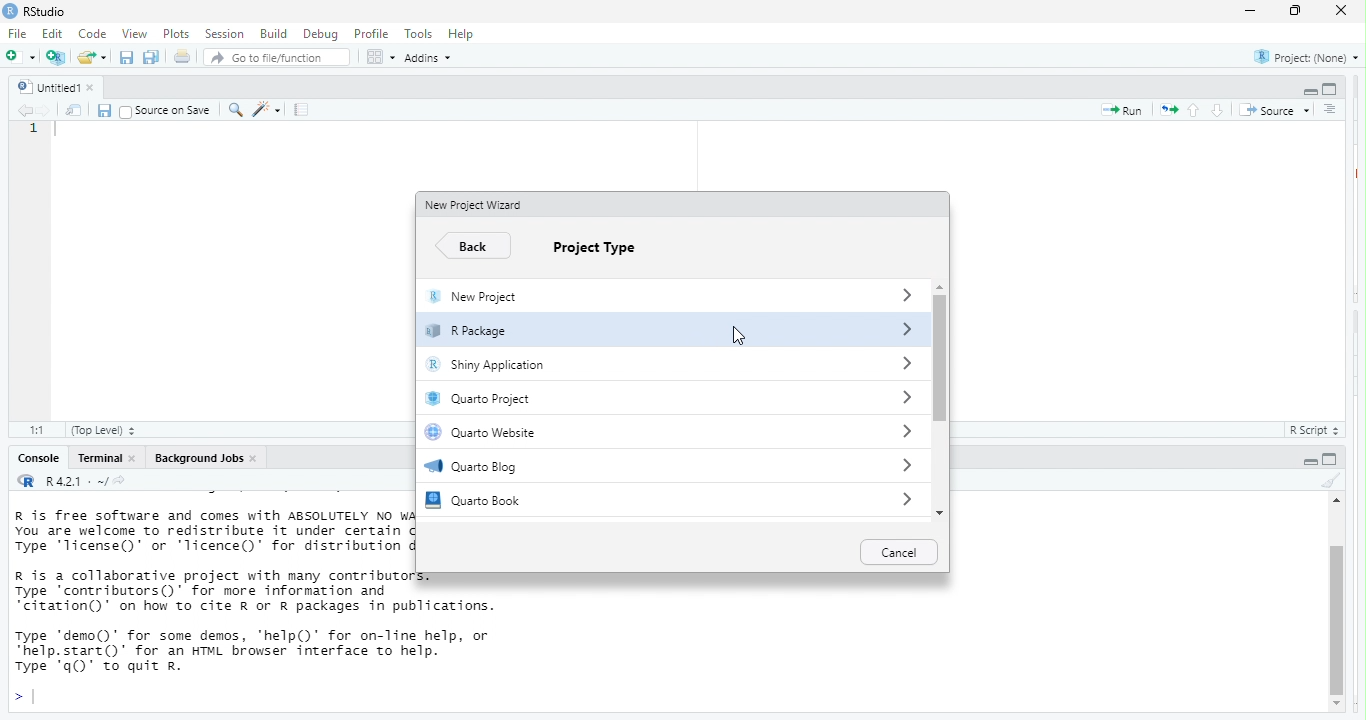  What do you see at coordinates (20, 35) in the screenshot?
I see `file` at bounding box center [20, 35].